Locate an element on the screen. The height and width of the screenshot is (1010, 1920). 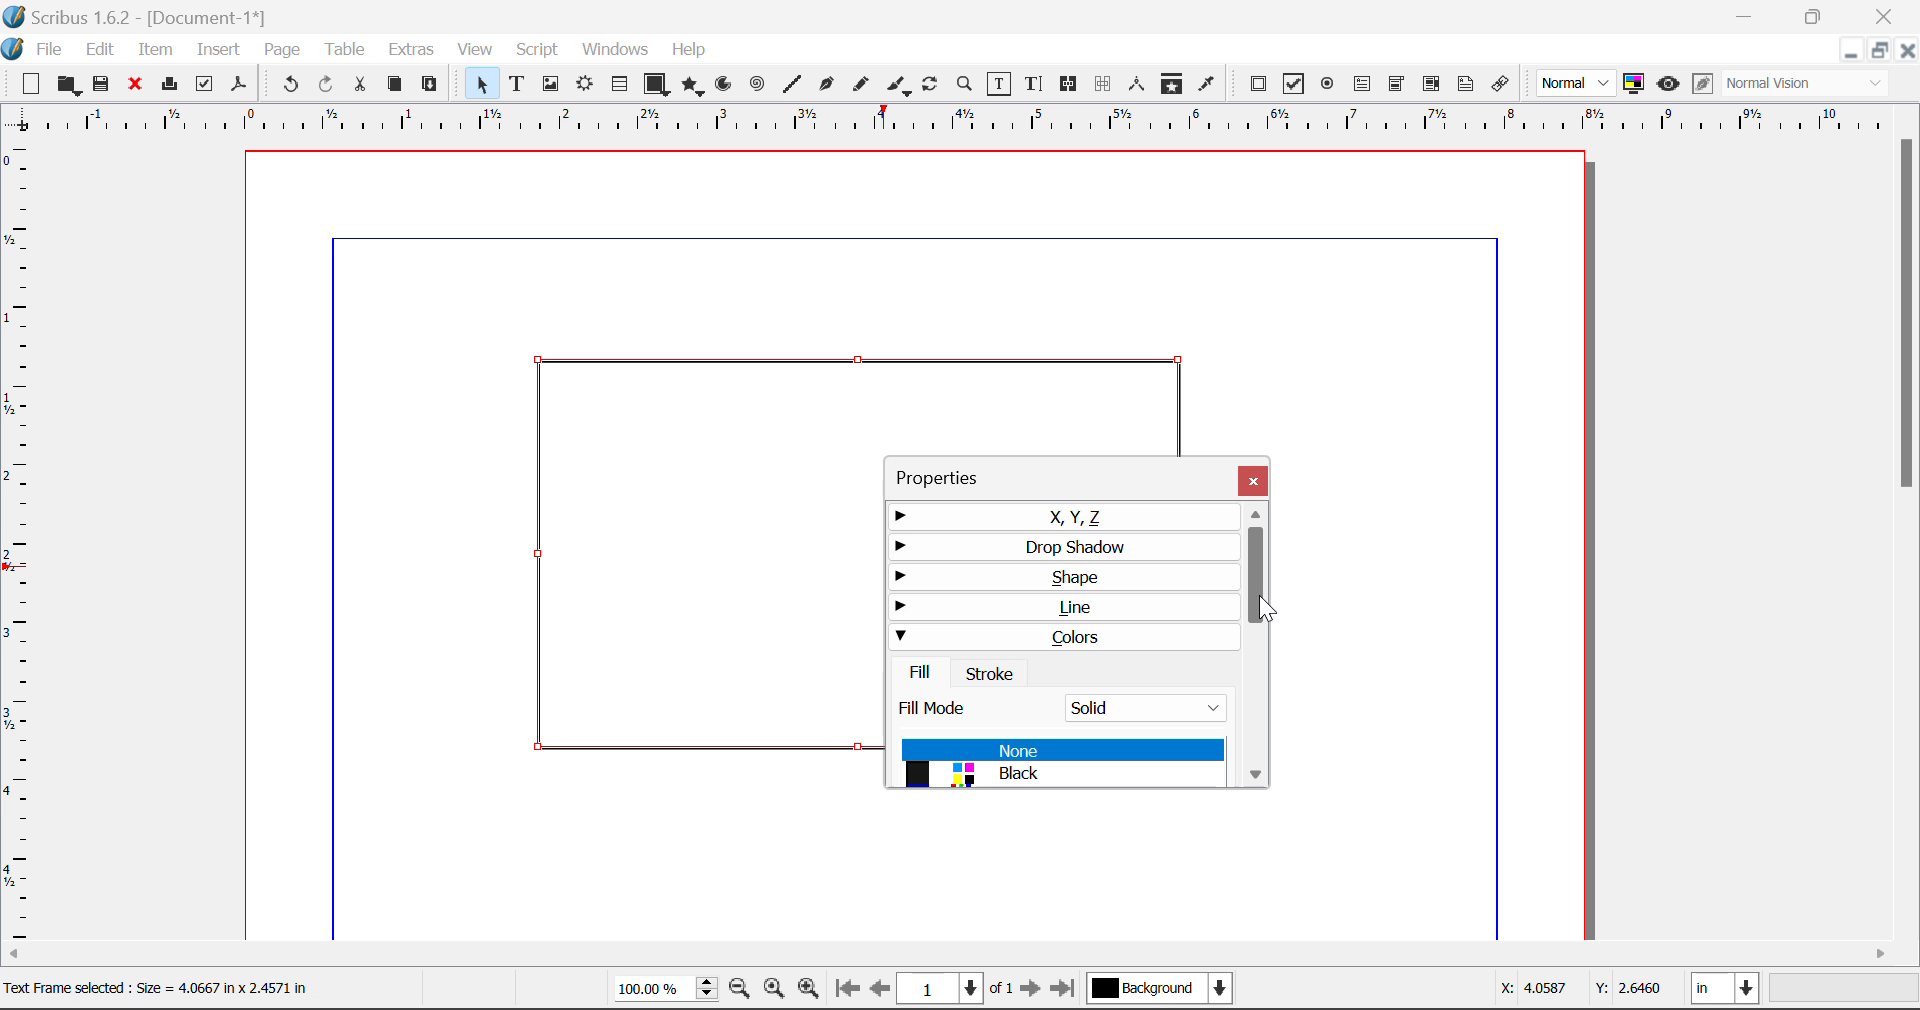
Zoom 100% is located at coordinates (666, 990).